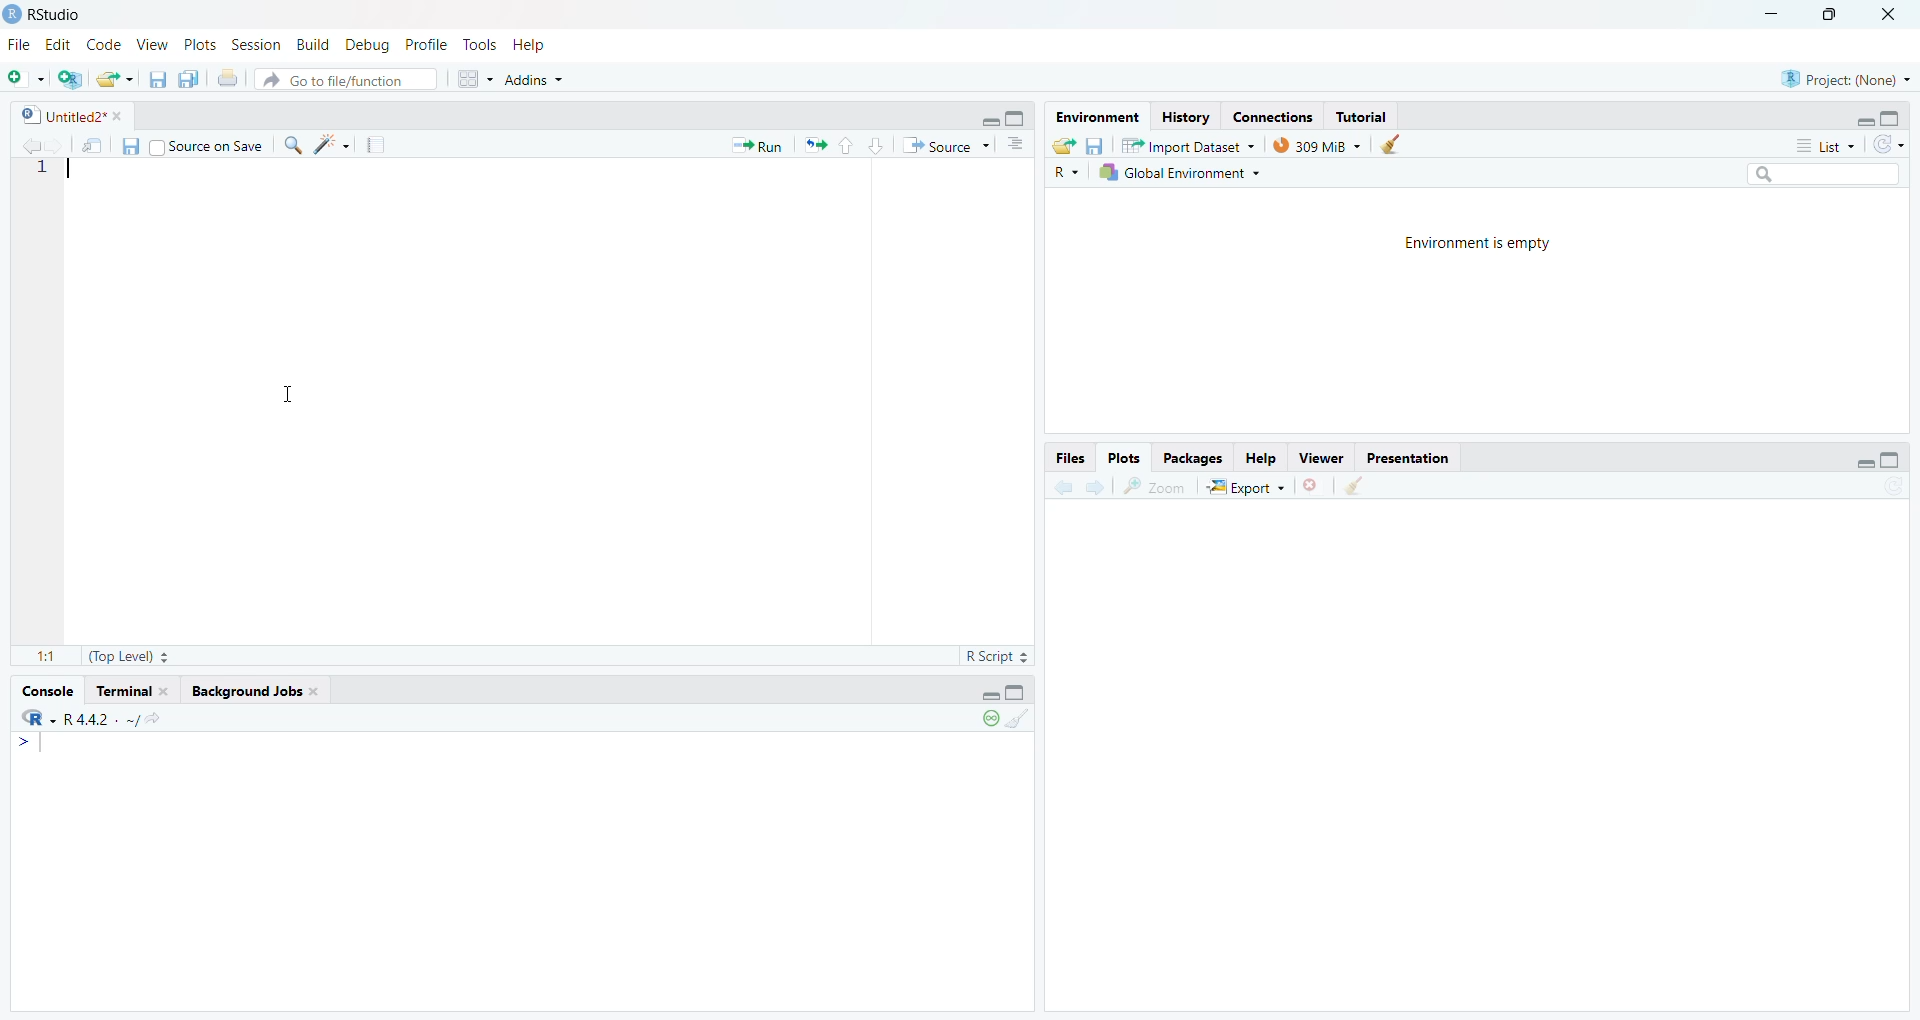 The height and width of the screenshot is (1020, 1920). What do you see at coordinates (1100, 117) in the screenshot?
I see `Environment` at bounding box center [1100, 117].